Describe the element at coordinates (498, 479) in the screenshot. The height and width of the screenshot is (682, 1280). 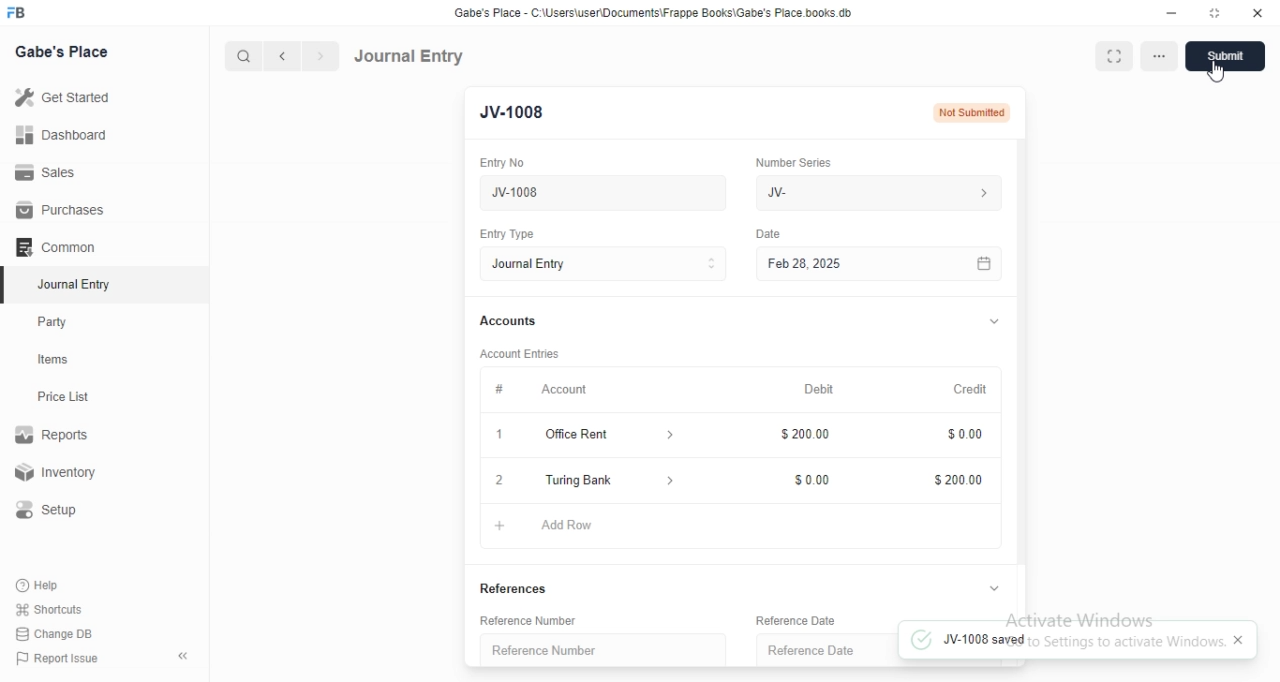
I see `2` at that location.